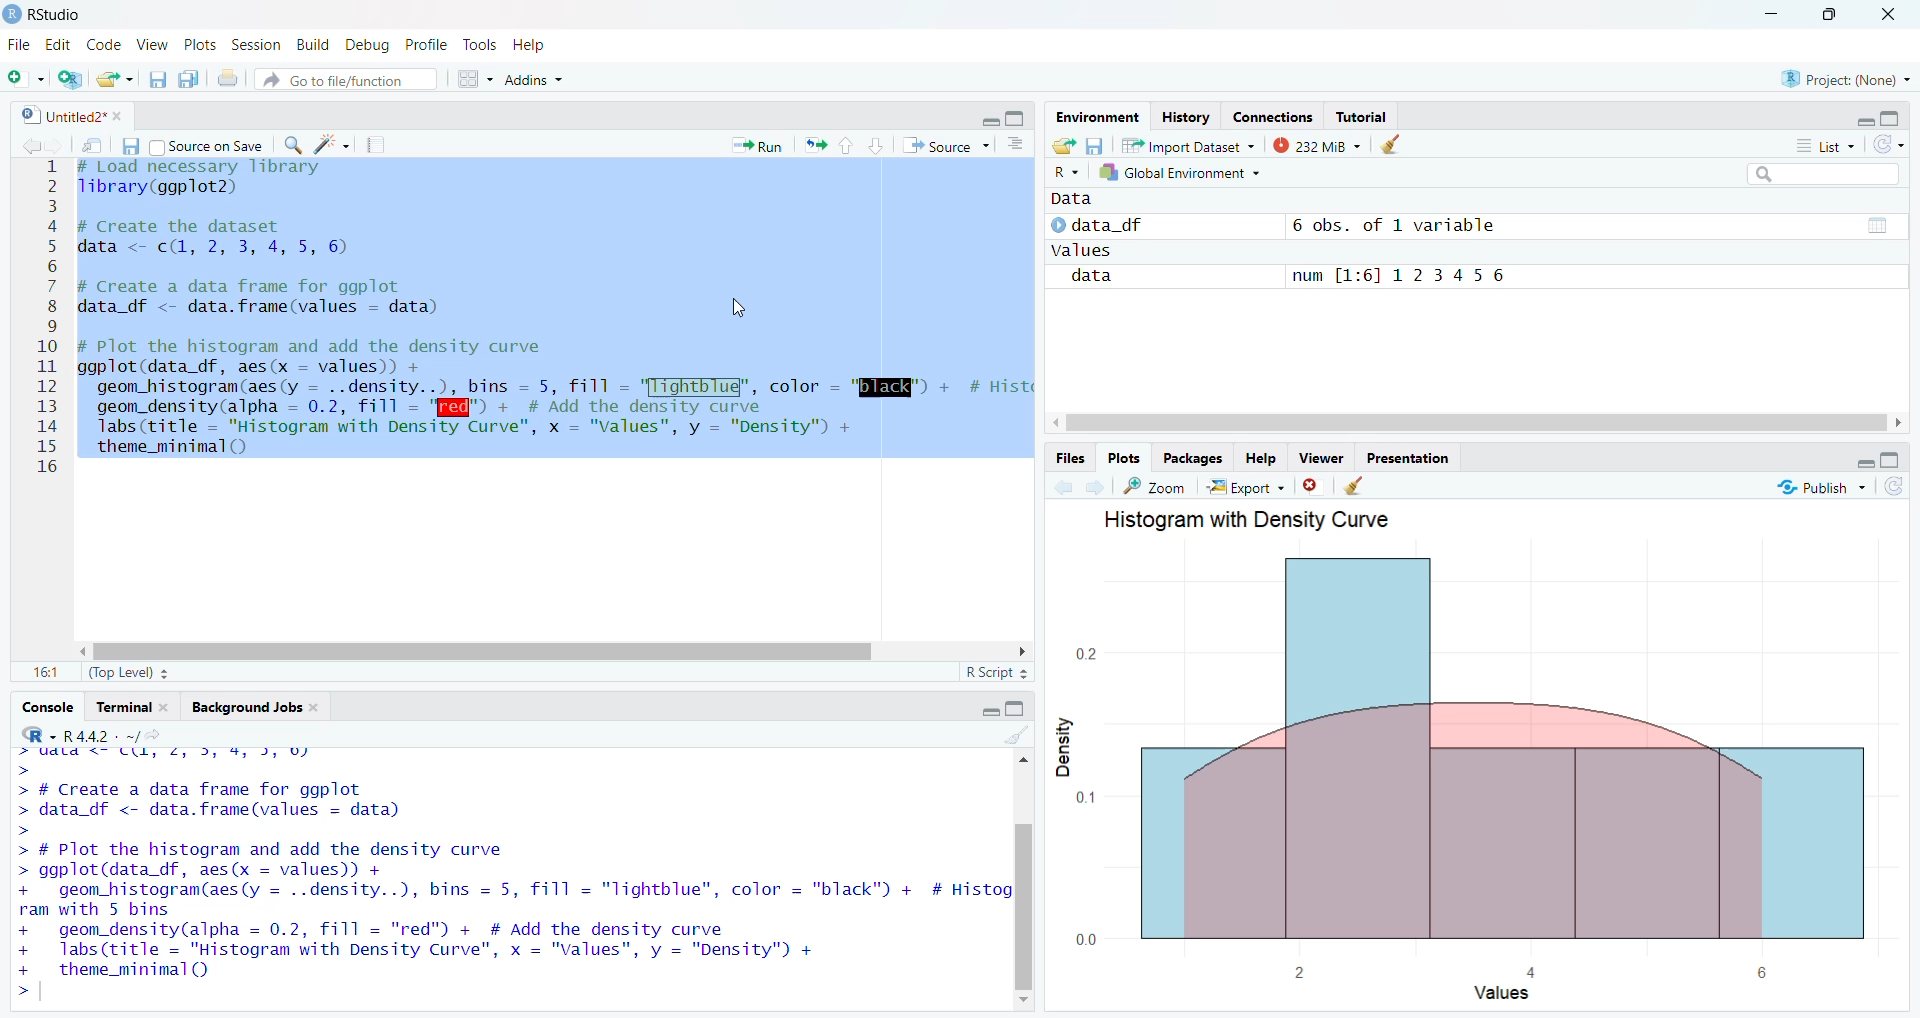 Image resolution: width=1920 pixels, height=1018 pixels. What do you see at coordinates (378, 143) in the screenshot?
I see `compile report` at bounding box center [378, 143].